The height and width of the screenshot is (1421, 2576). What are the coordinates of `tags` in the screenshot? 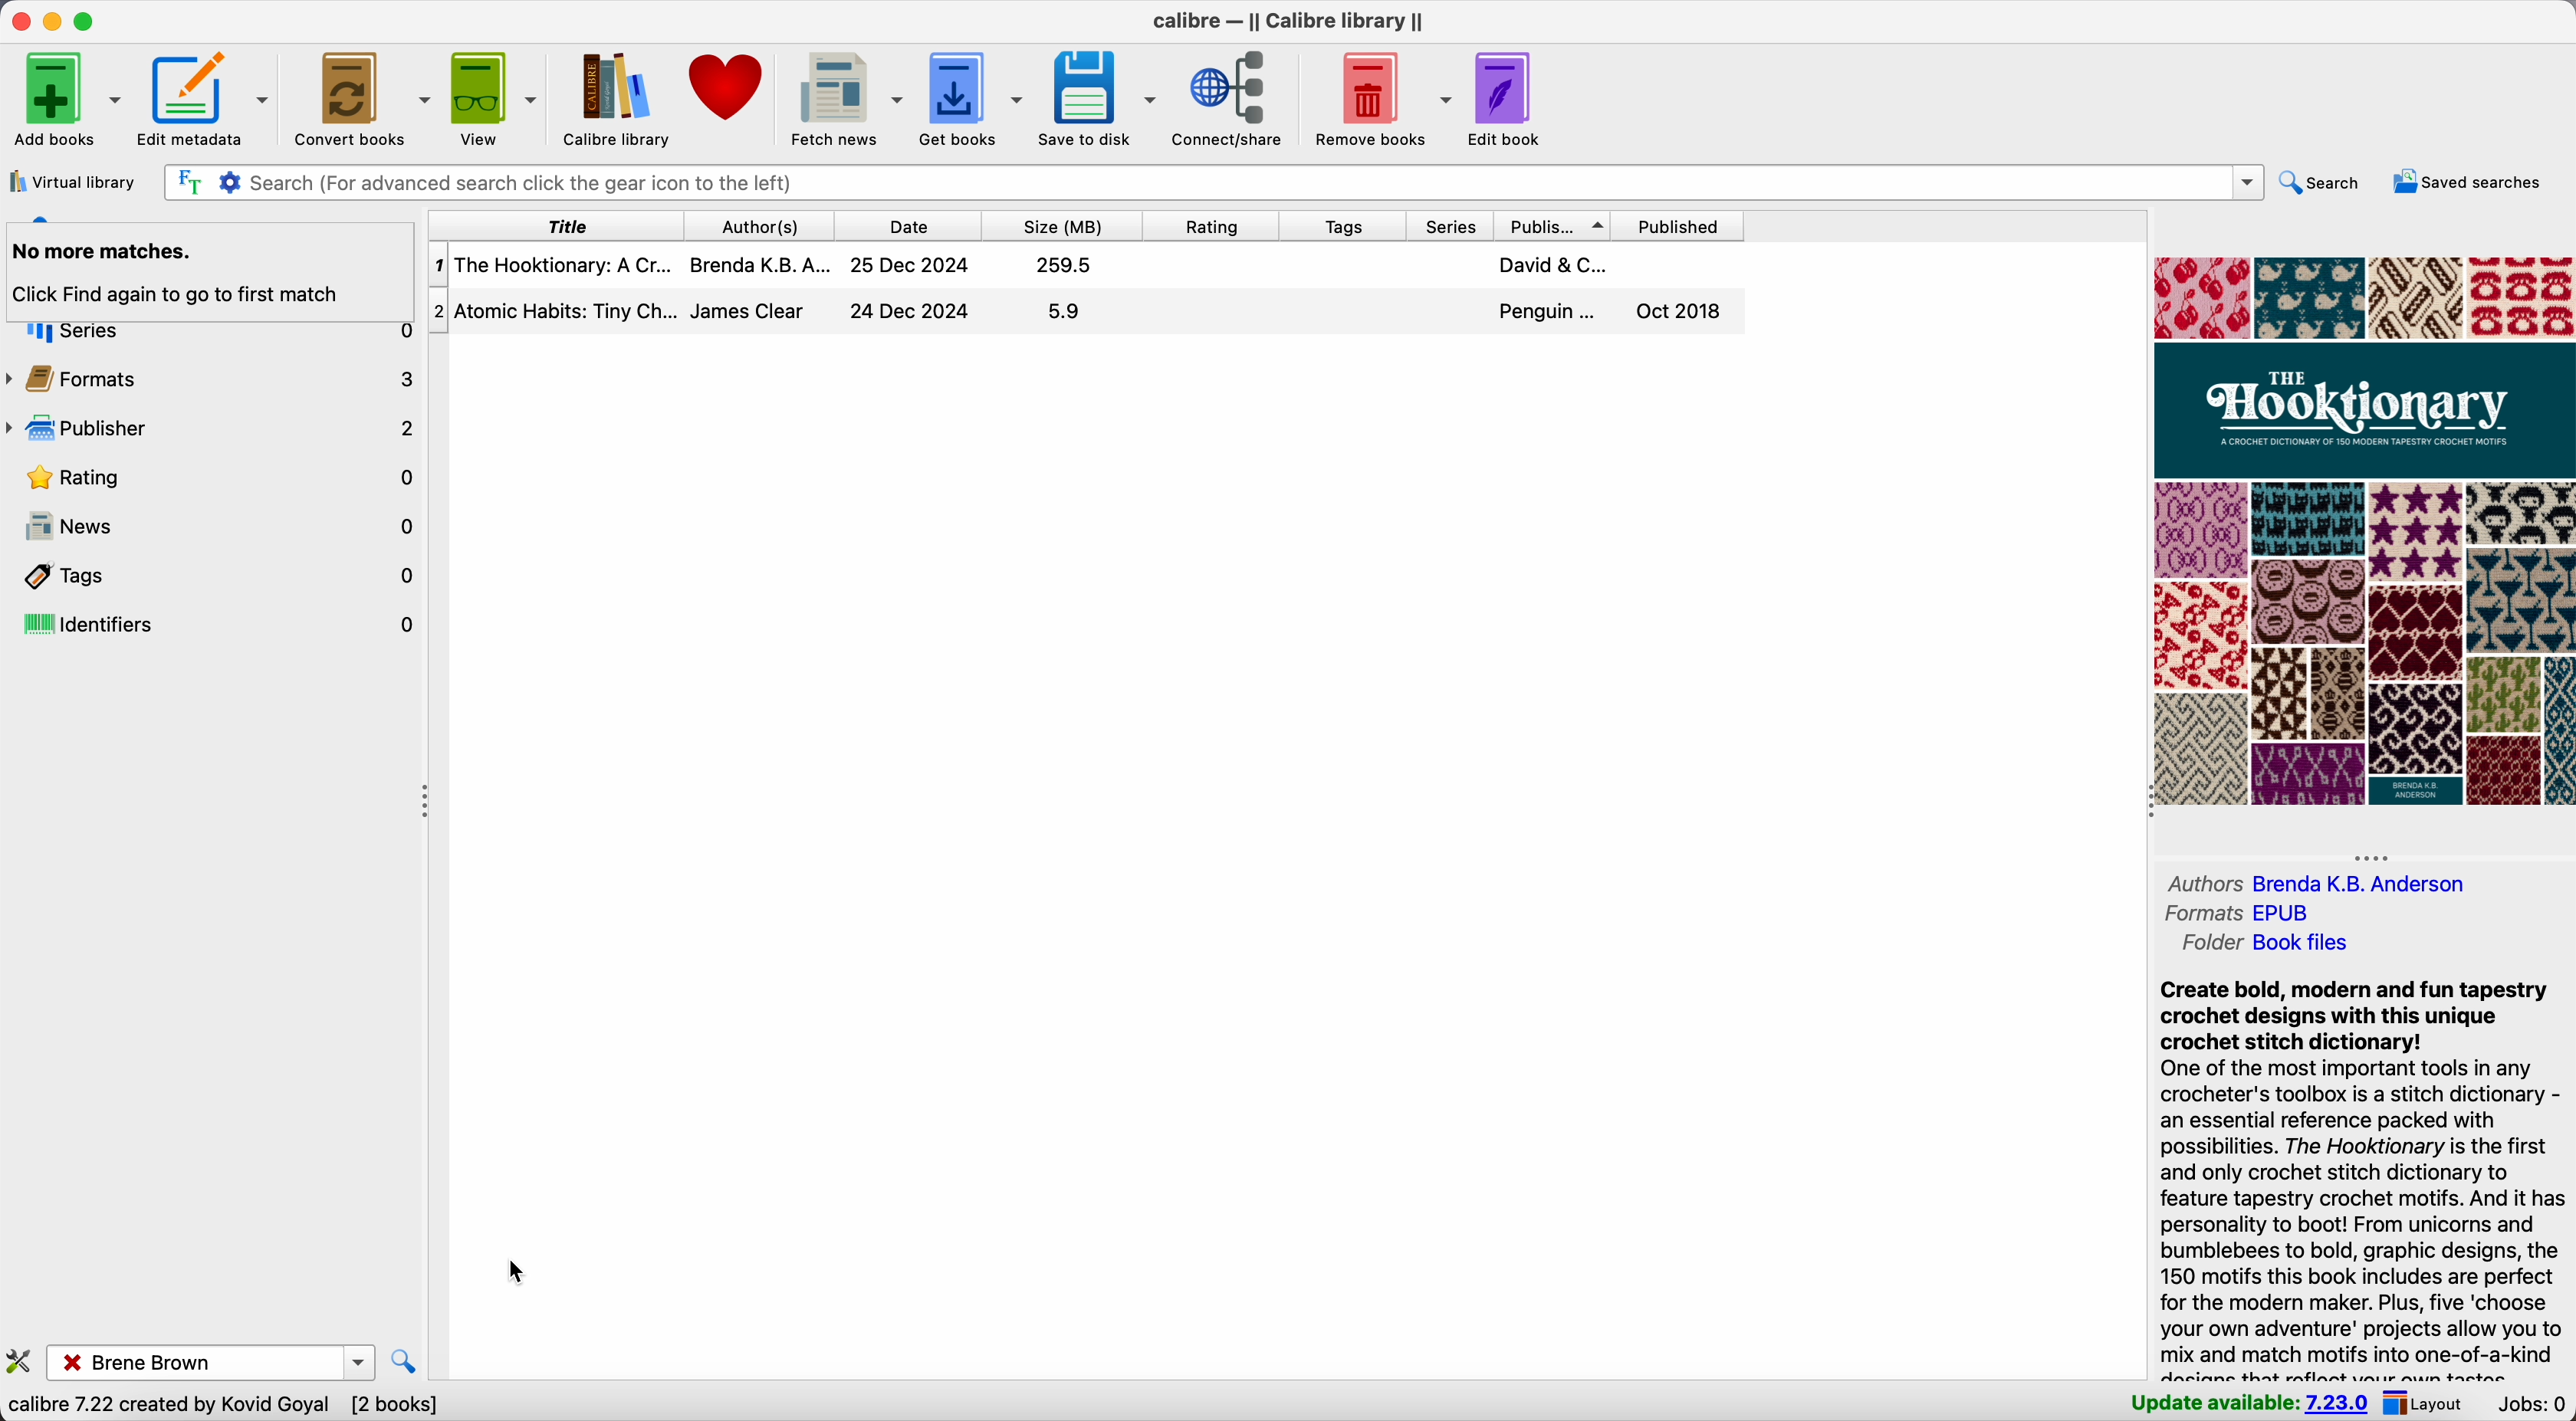 It's located at (1351, 225).